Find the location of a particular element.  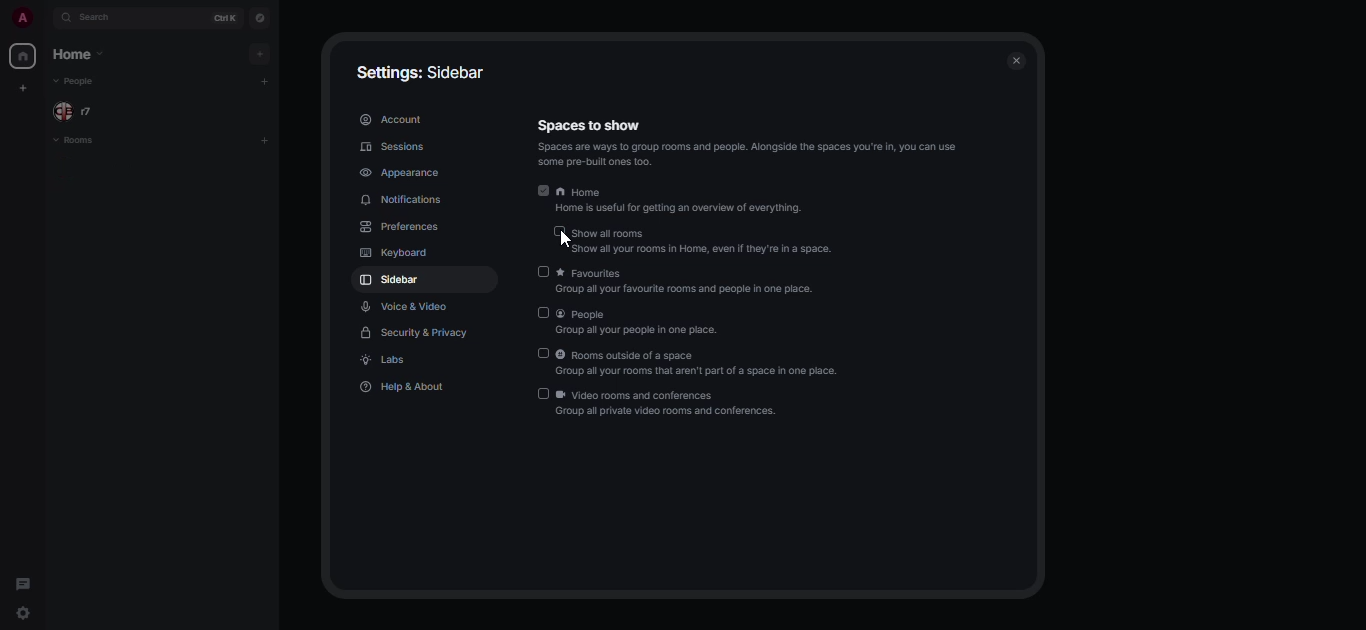

disabled is located at coordinates (543, 313).